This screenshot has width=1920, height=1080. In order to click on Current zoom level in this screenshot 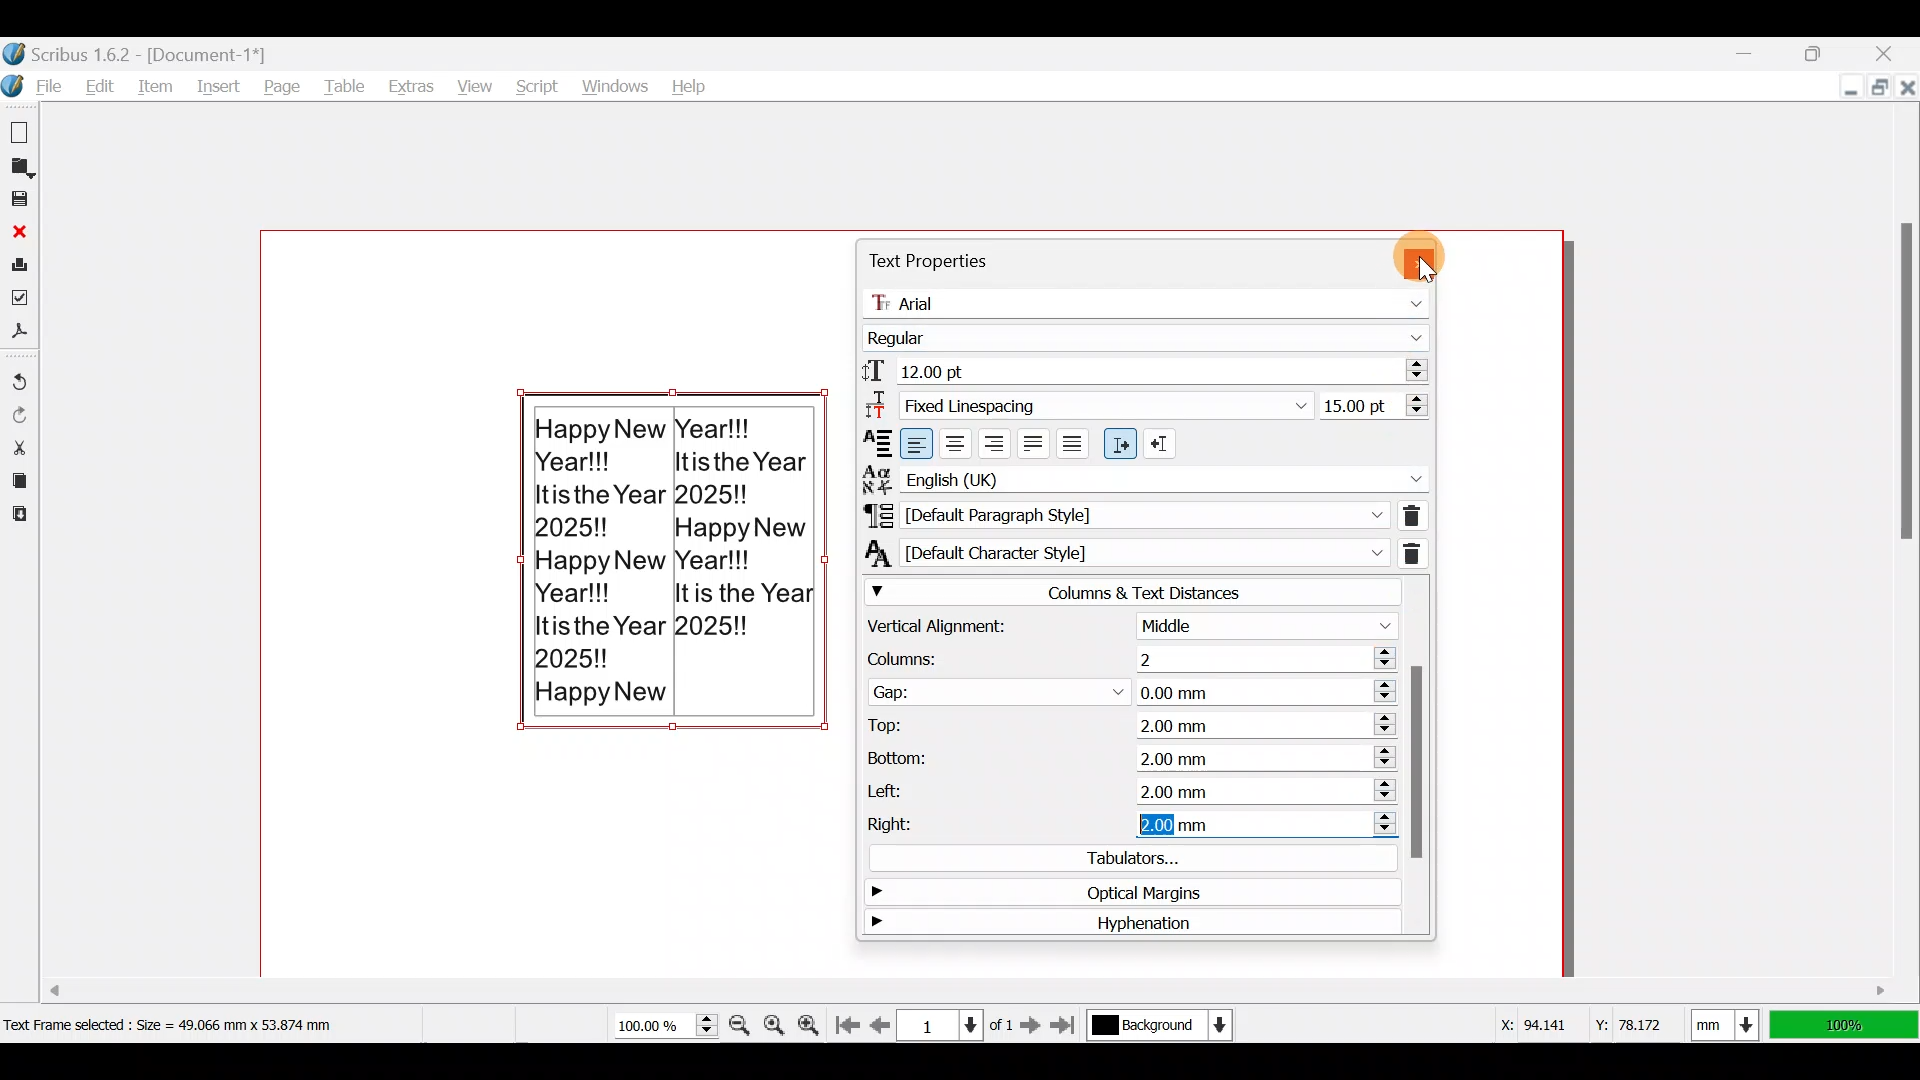, I will do `click(664, 1026)`.